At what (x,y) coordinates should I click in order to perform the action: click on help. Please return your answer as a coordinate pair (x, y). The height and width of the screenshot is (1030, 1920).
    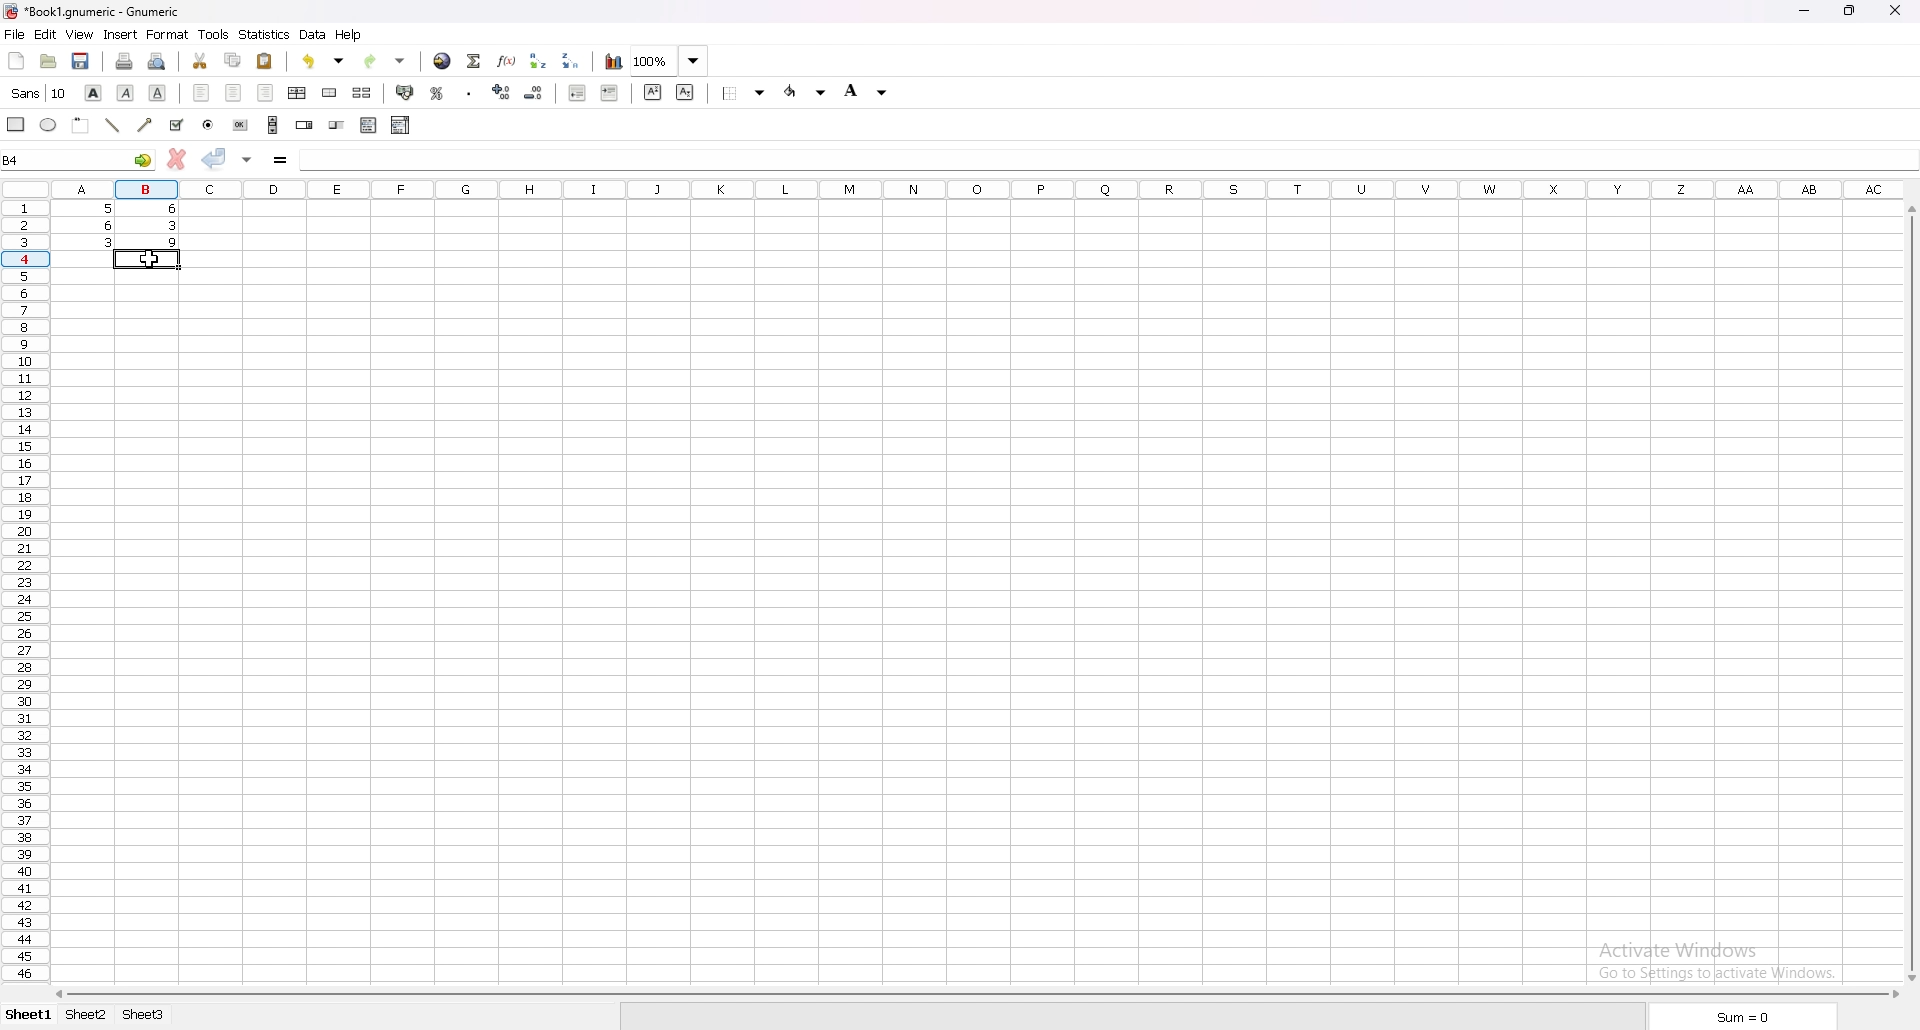
    Looking at the image, I should click on (349, 35).